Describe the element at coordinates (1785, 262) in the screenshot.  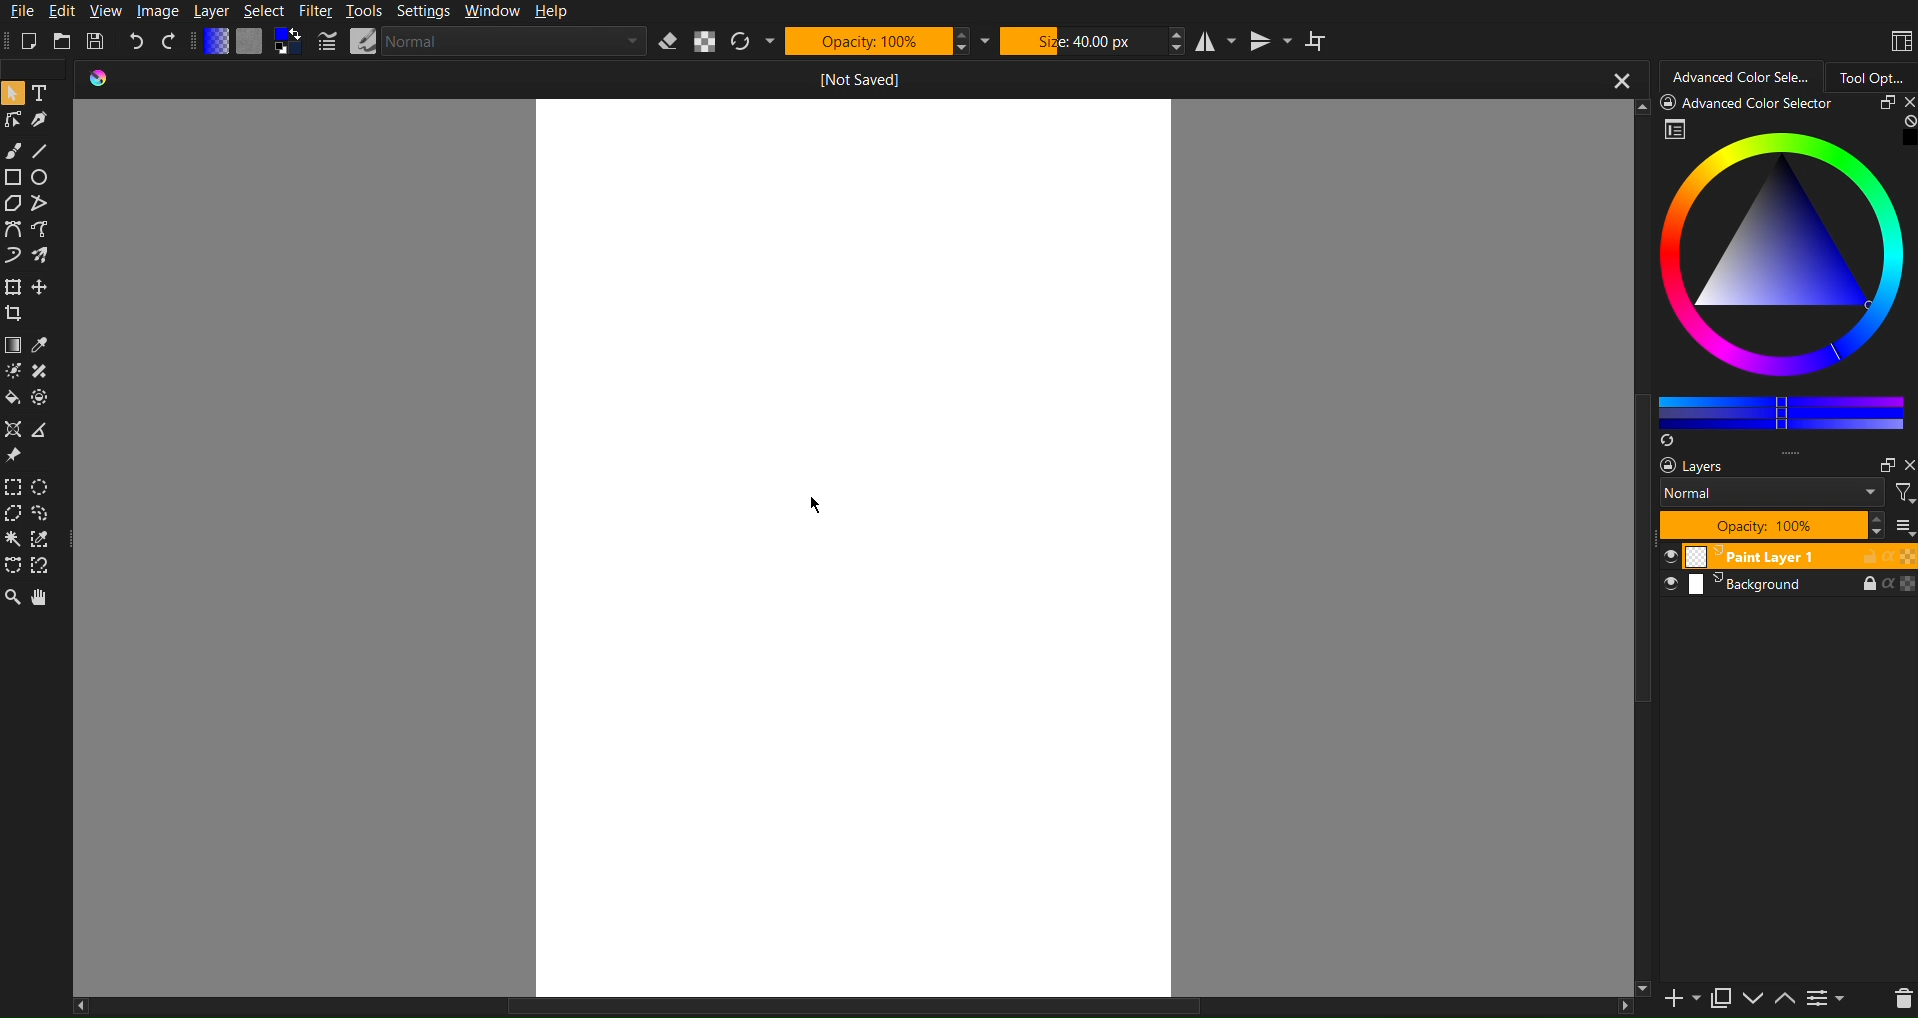
I see `color spectrum` at that location.